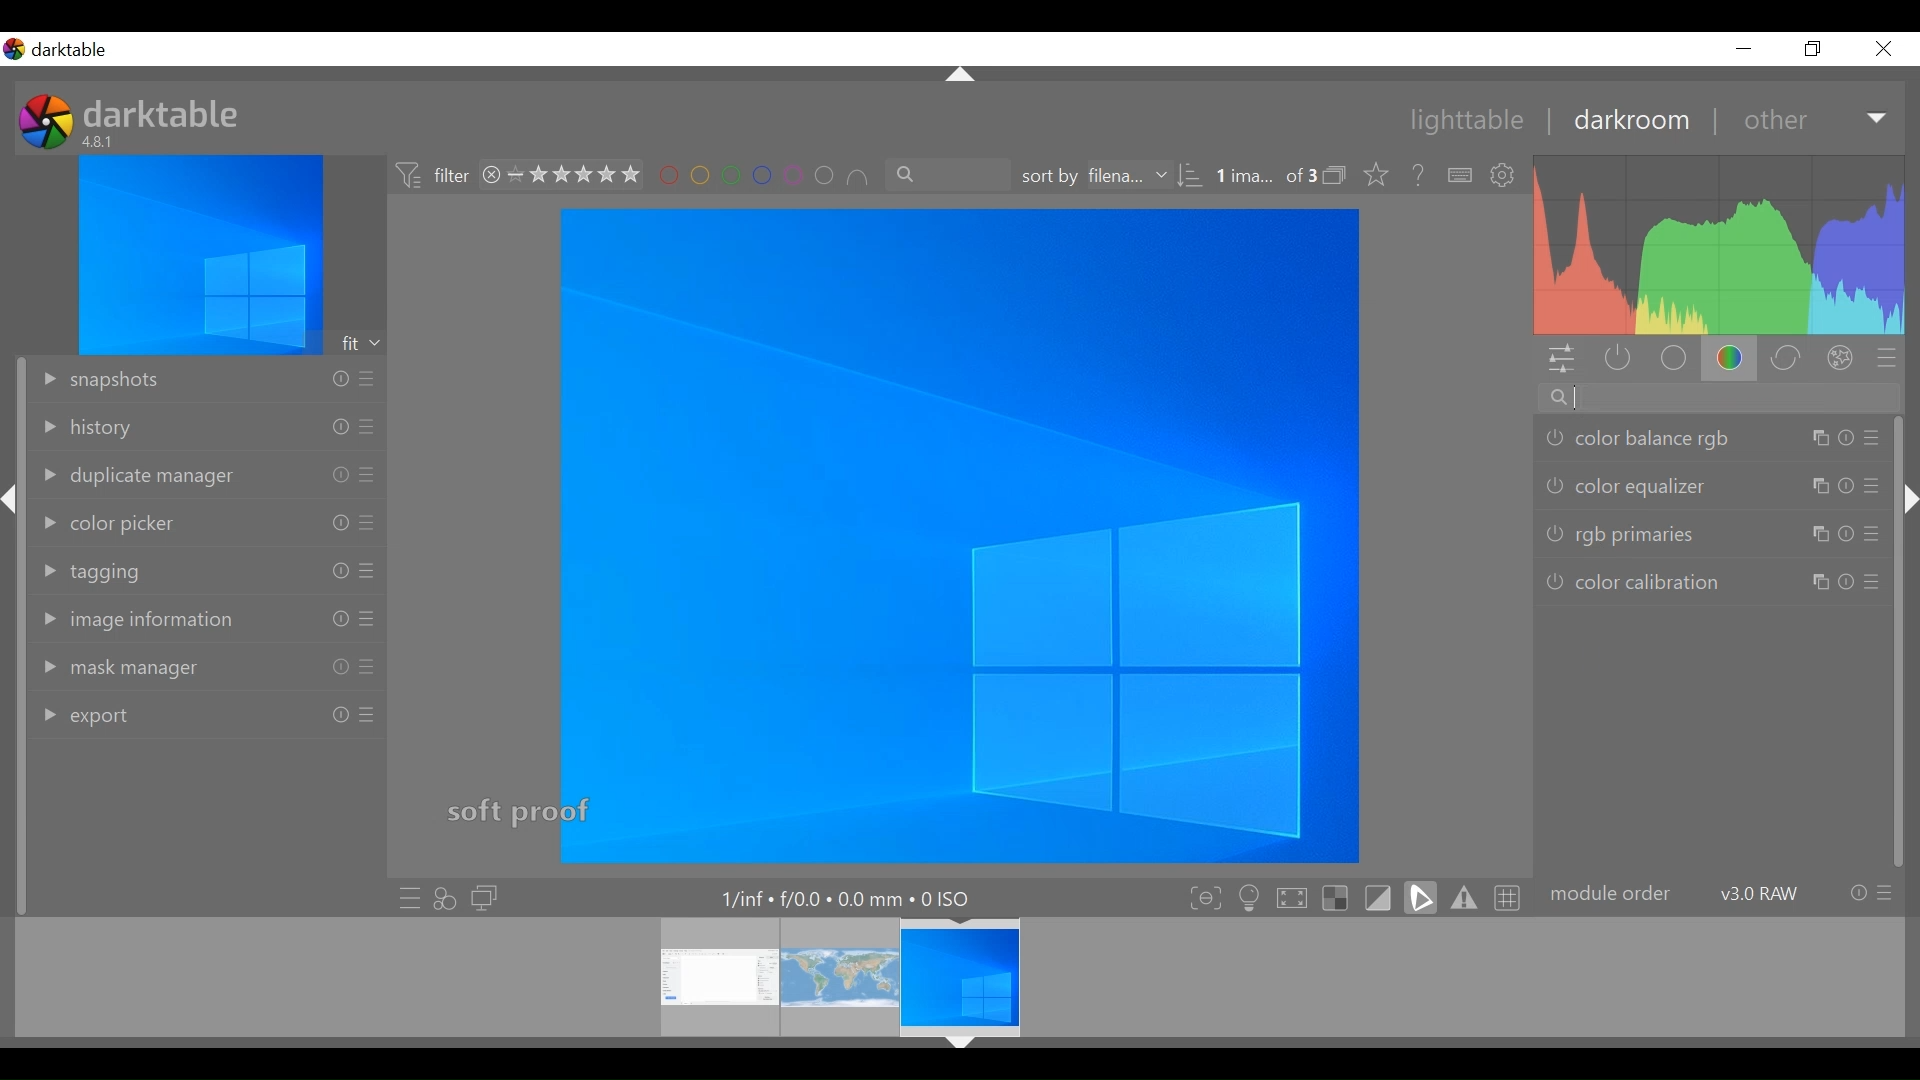 Image resolution: width=1920 pixels, height=1080 pixels. What do you see at coordinates (362, 343) in the screenshot?
I see `fit` at bounding box center [362, 343].